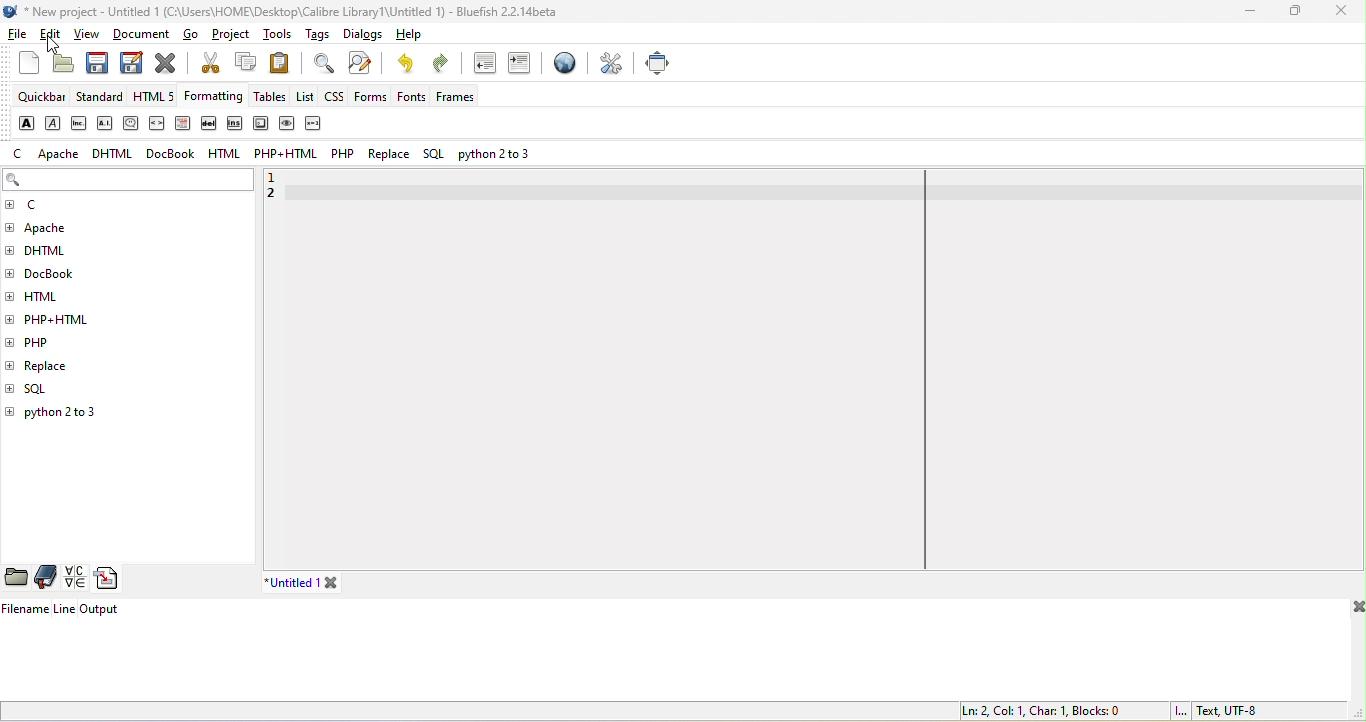 The width and height of the screenshot is (1366, 722). I want to click on code, so click(158, 125).